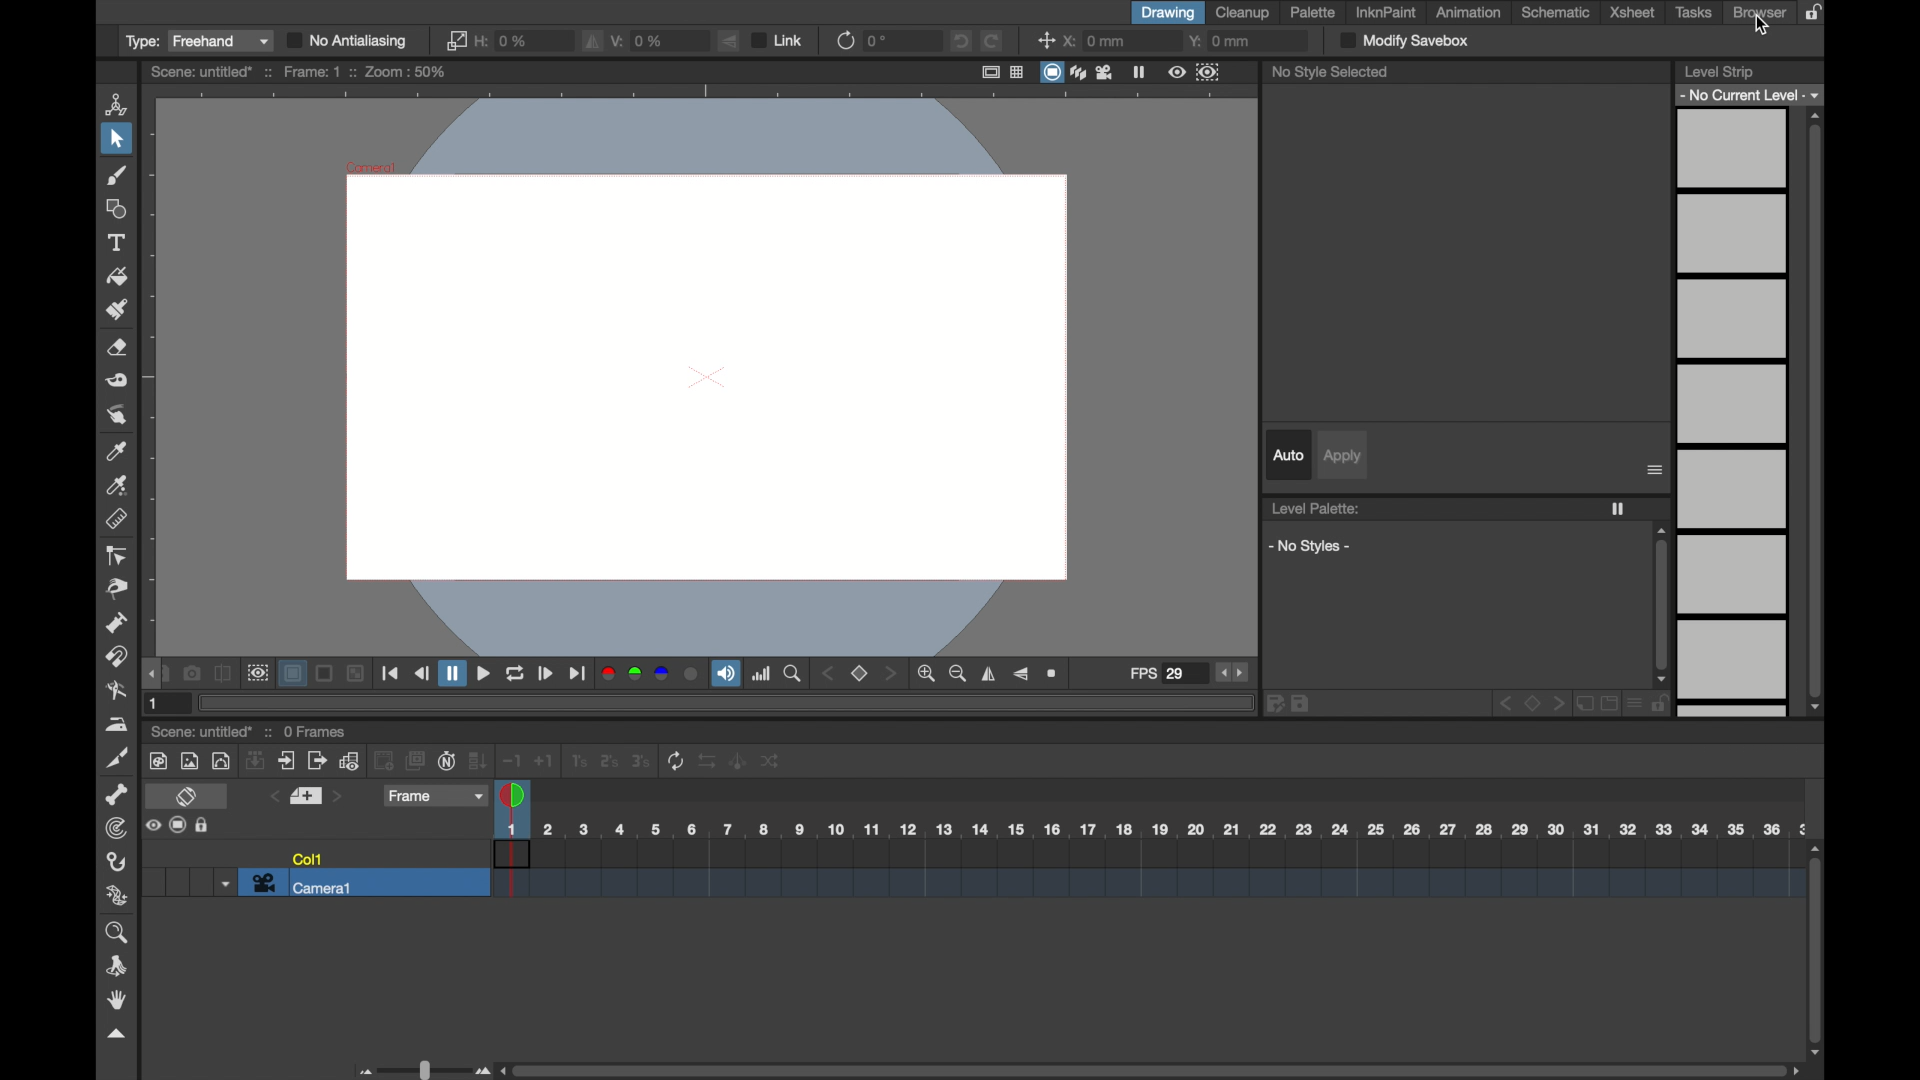 This screenshot has height=1080, width=1920. Describe the element at coordinates (860, 674) in the screenshot. I see `set` at that location.